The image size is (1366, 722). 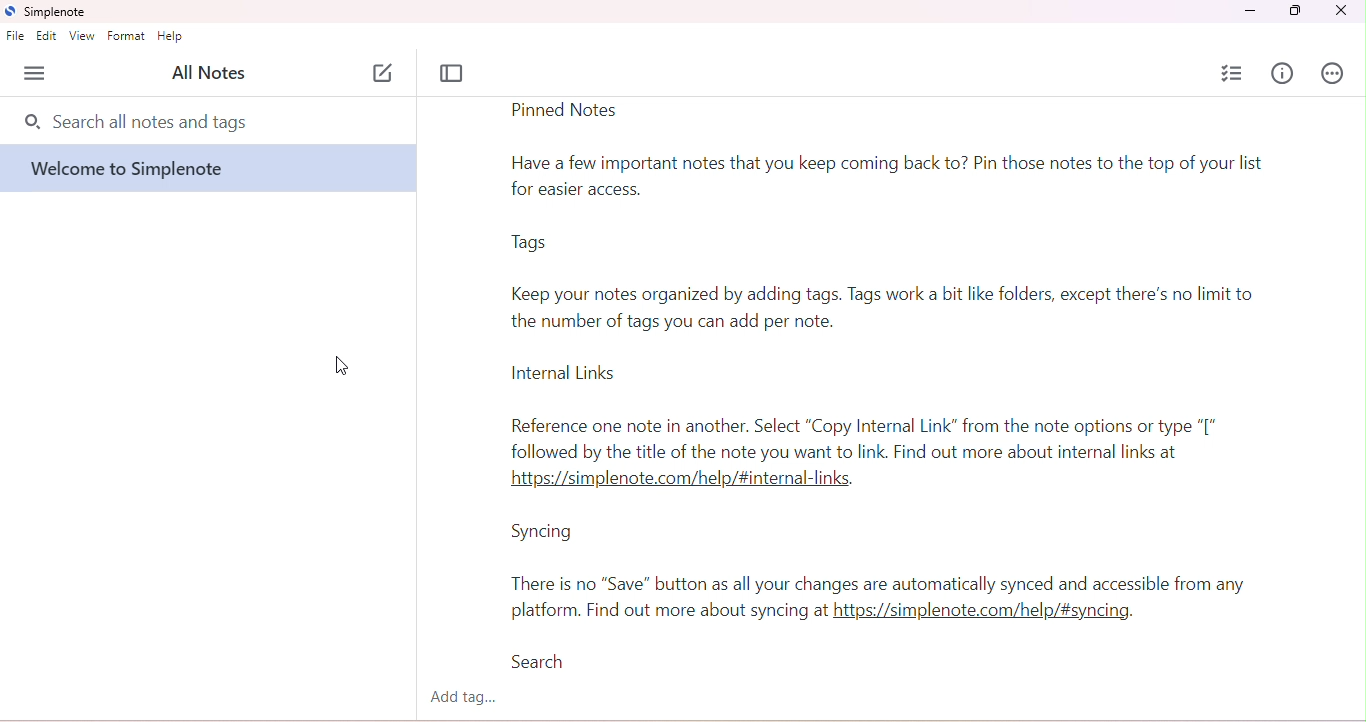 I want to click on search all nots and tags, so click(x=149, y=122).